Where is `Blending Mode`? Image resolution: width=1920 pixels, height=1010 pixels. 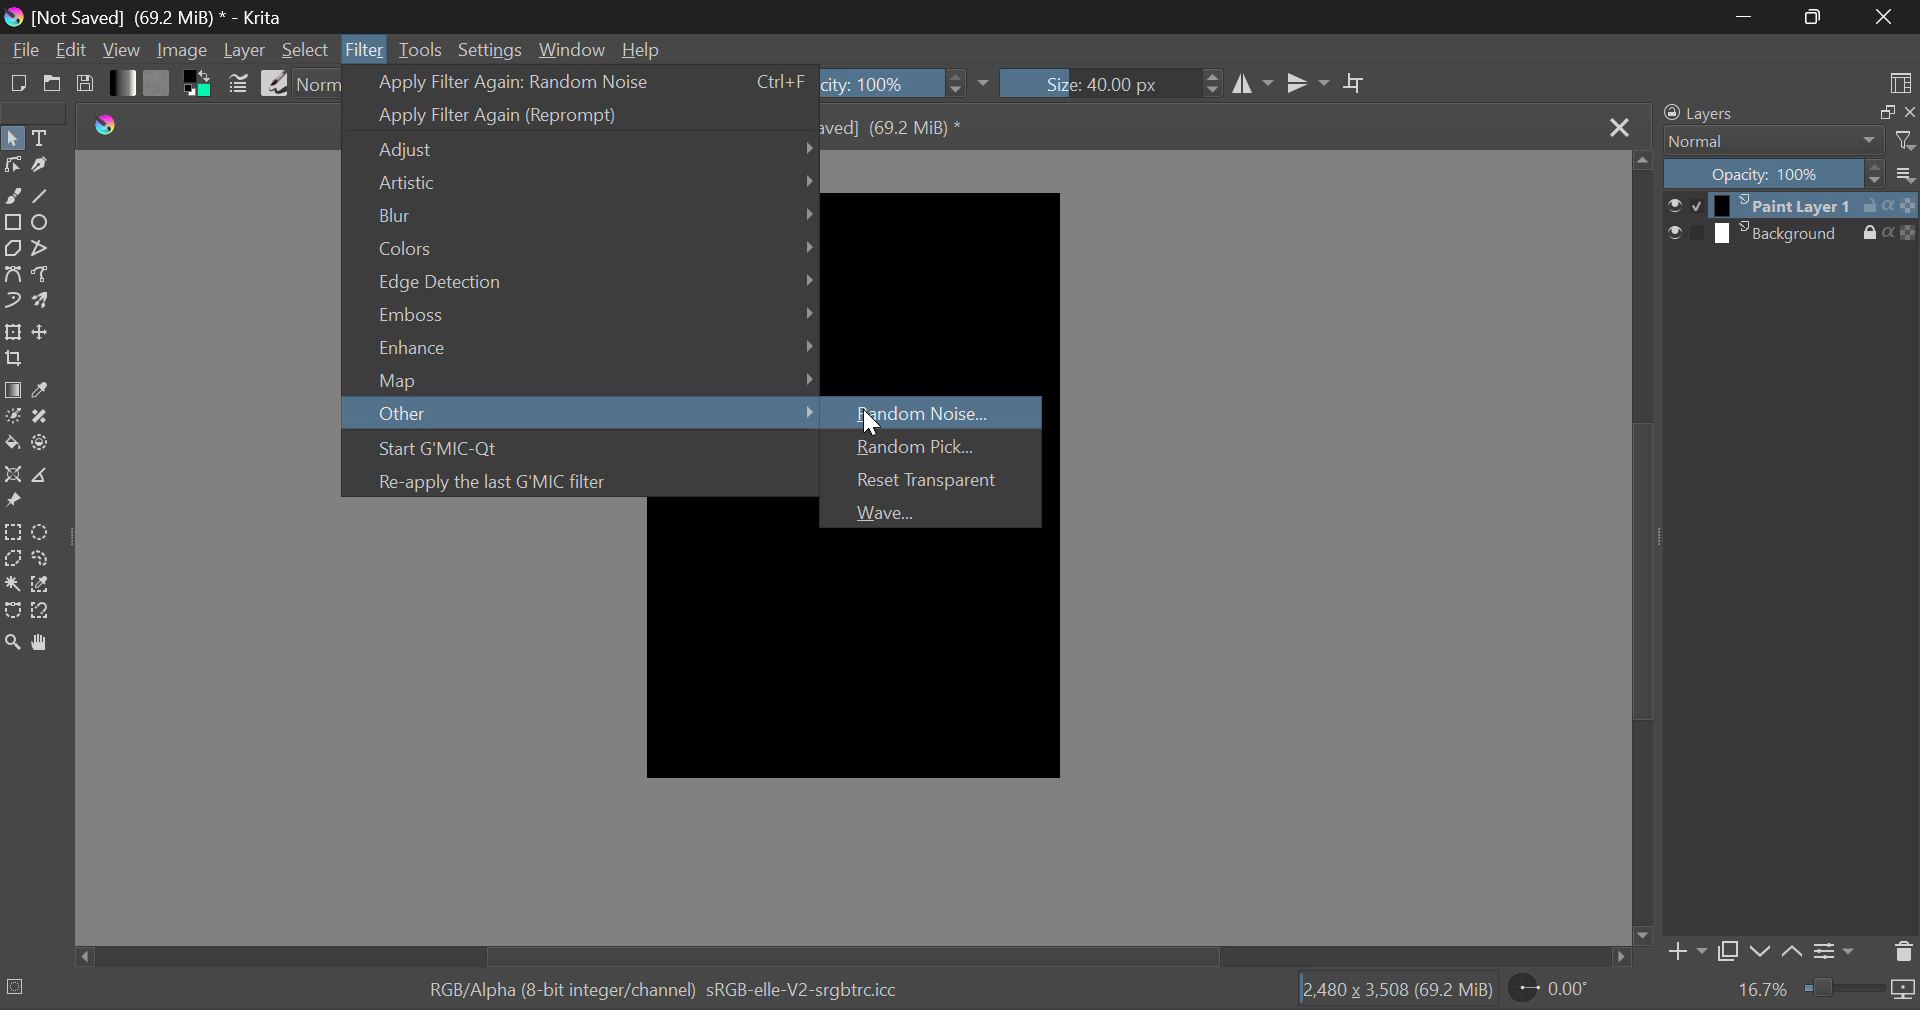 Blending Mode is located at coordinates (1770, 142).